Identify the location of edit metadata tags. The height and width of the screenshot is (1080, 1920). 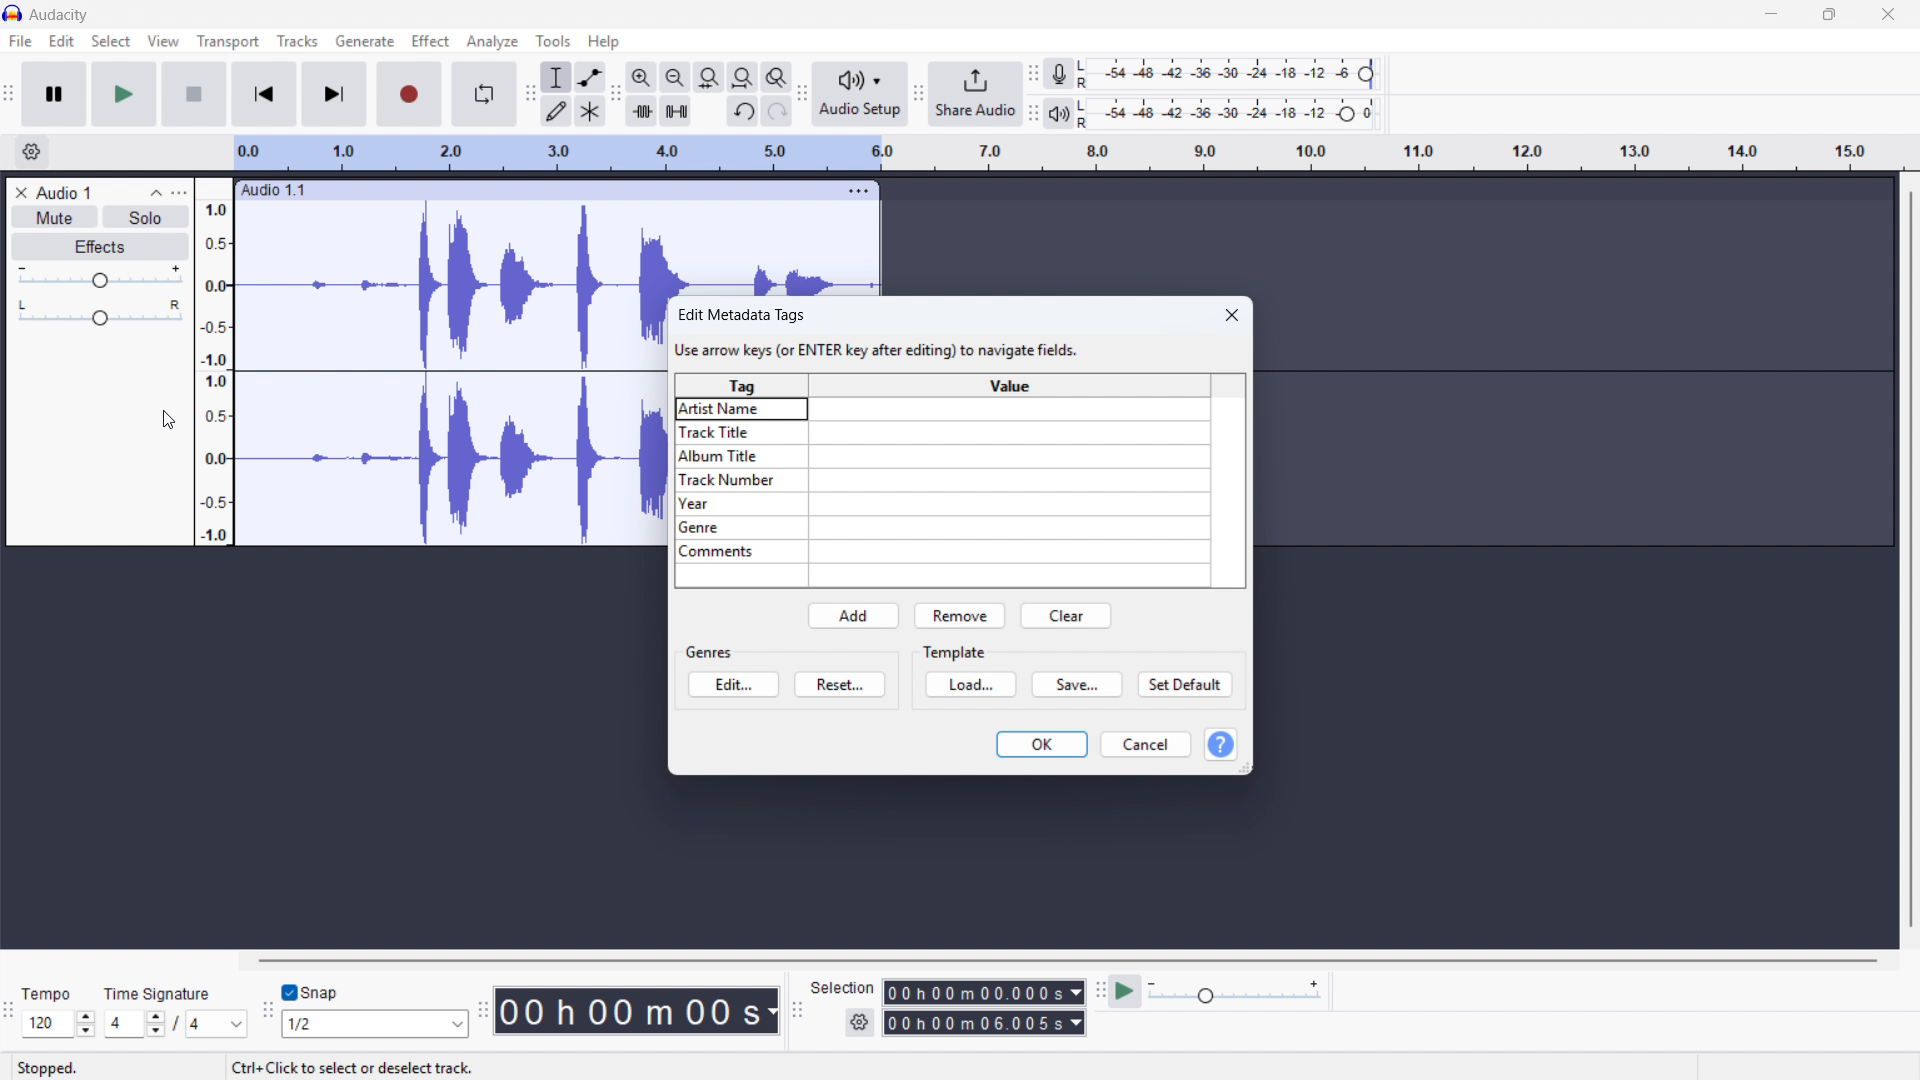
(743, 315).